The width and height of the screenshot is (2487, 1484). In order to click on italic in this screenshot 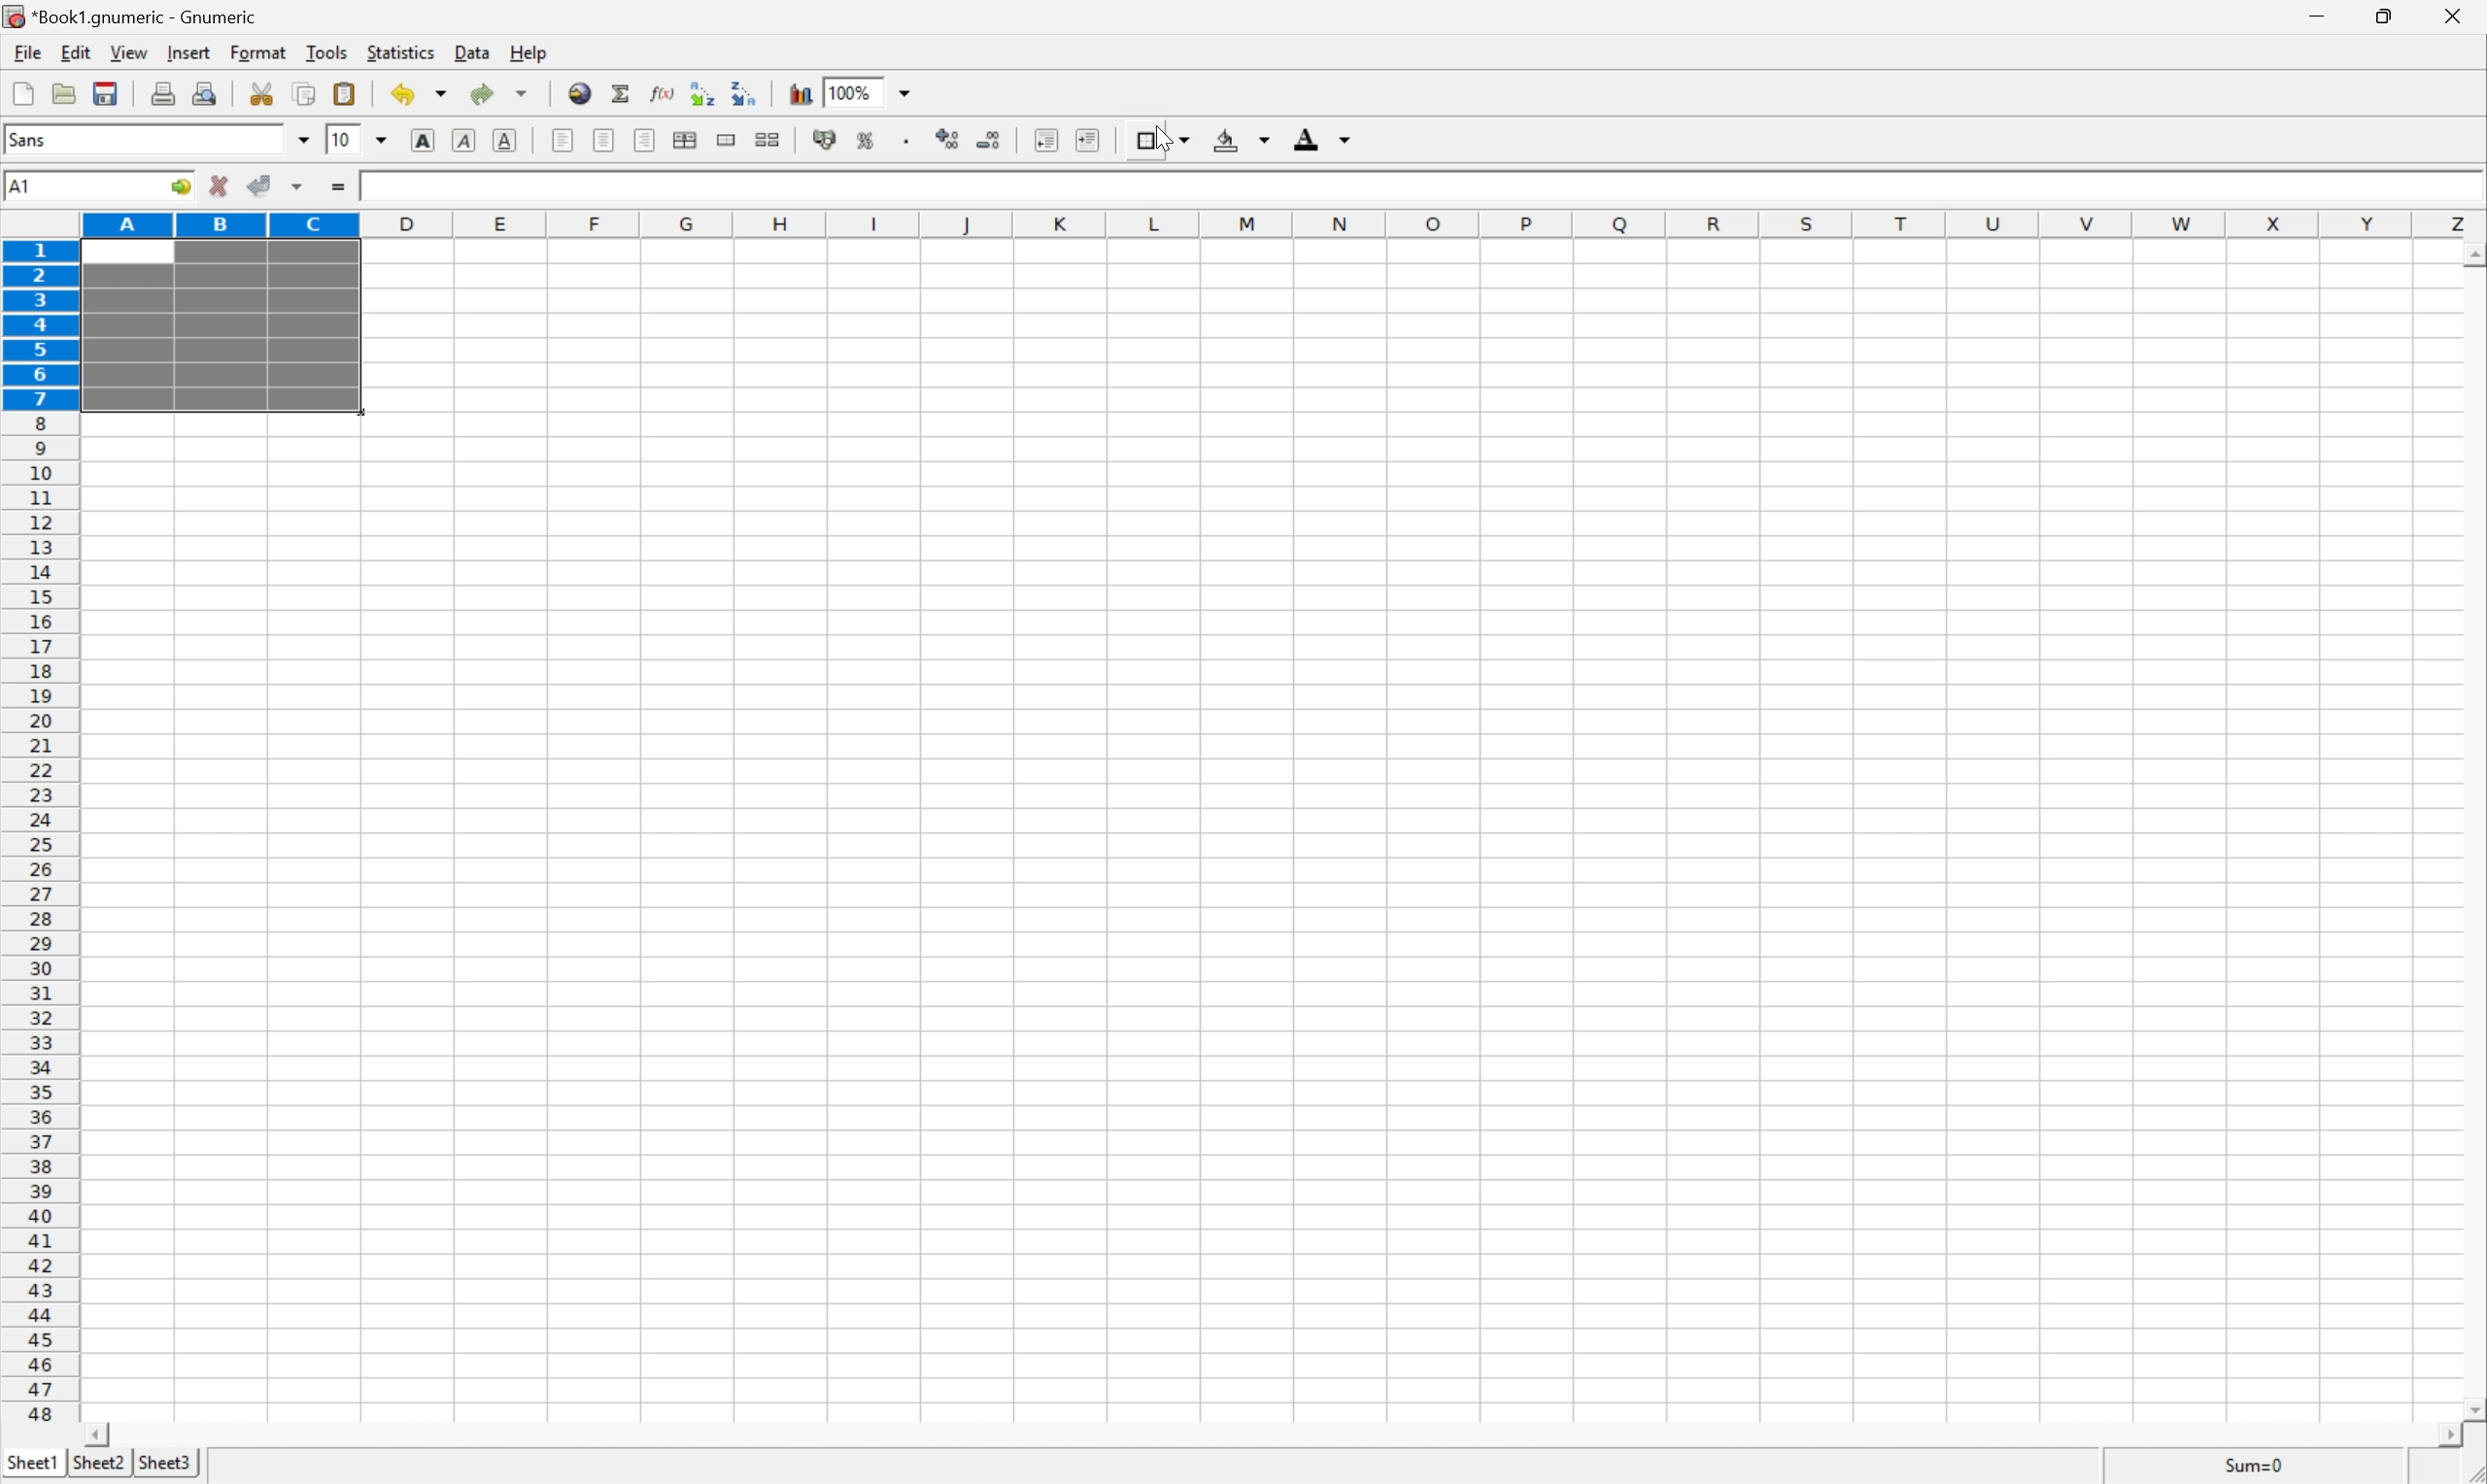, I will do `click(465, 142)`.